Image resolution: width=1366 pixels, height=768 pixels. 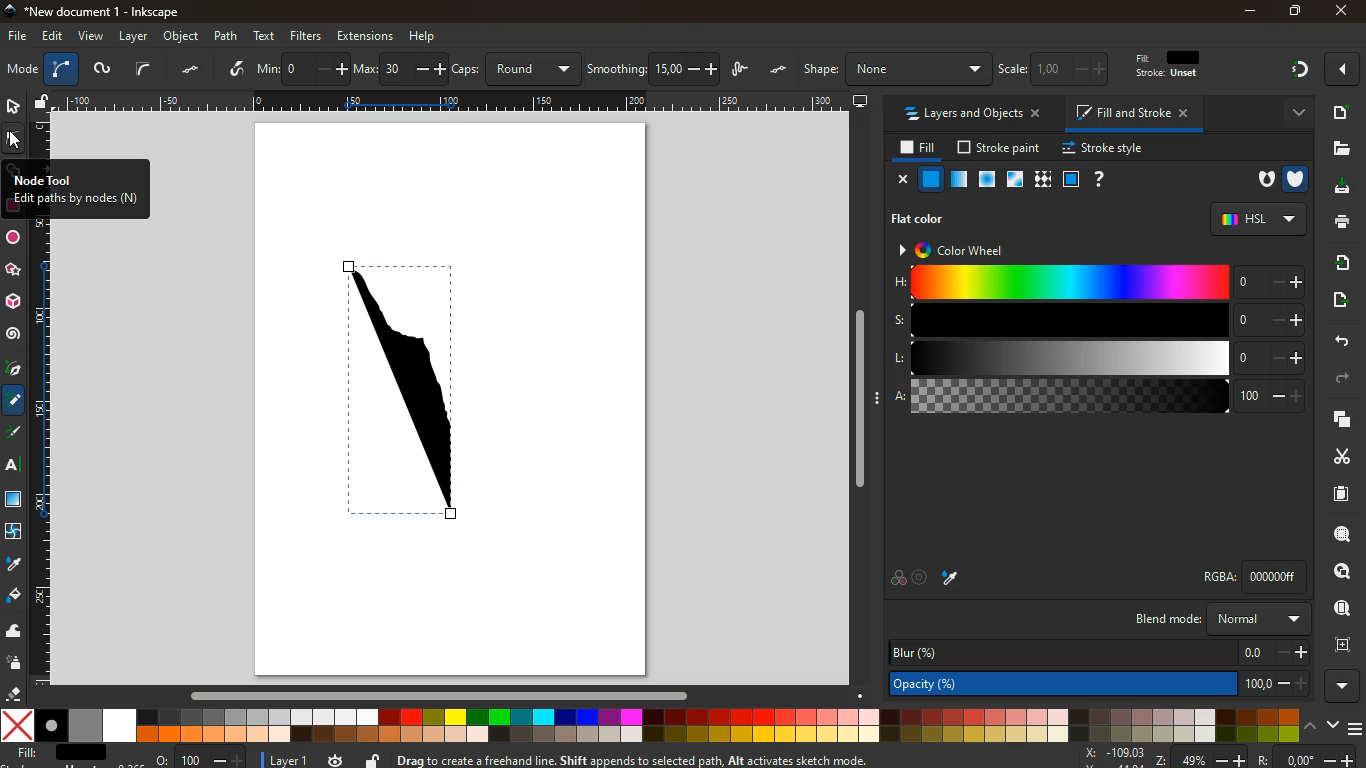 I want to click on unlock, so click(x=44, y=102).